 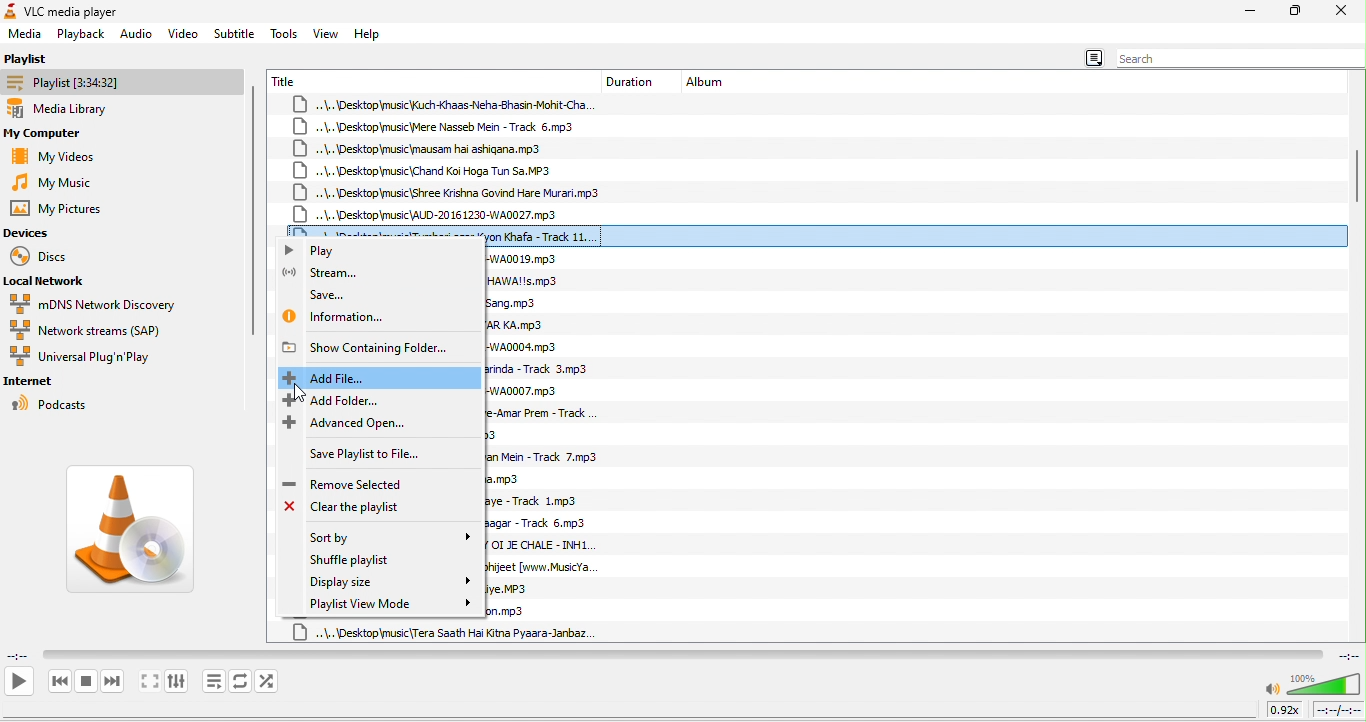 I want to click on toggle the video in  fullscreen, so click(x=149, y=683).